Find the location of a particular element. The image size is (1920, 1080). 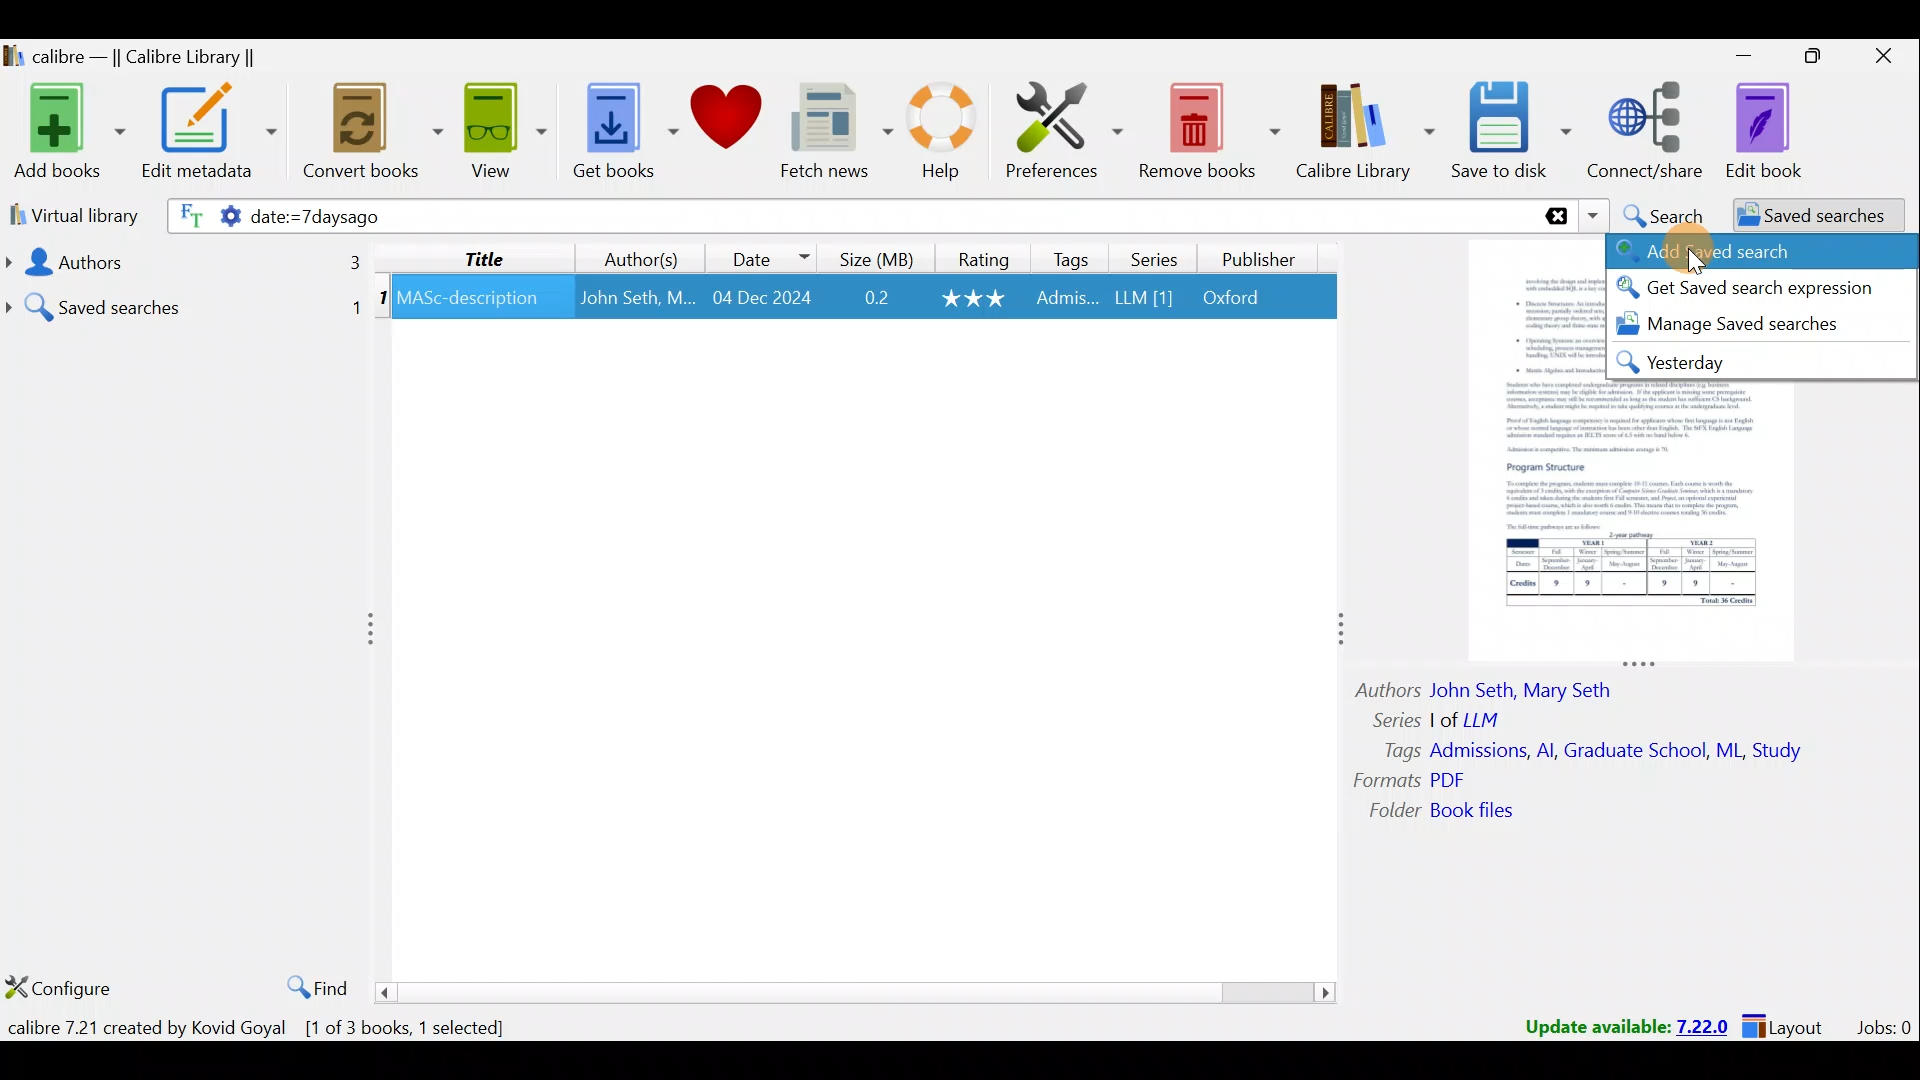

Authors is located at coordinates (181, 262).